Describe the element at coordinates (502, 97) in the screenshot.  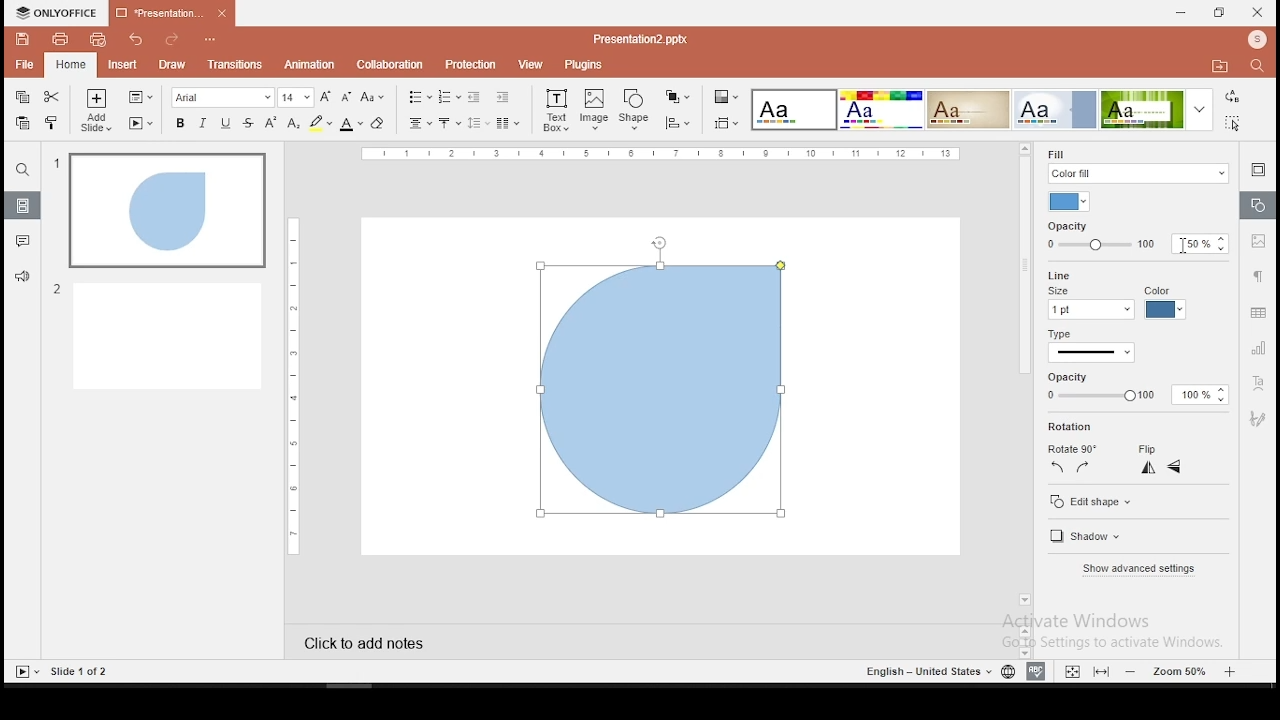
I see `increase indent` at that location.